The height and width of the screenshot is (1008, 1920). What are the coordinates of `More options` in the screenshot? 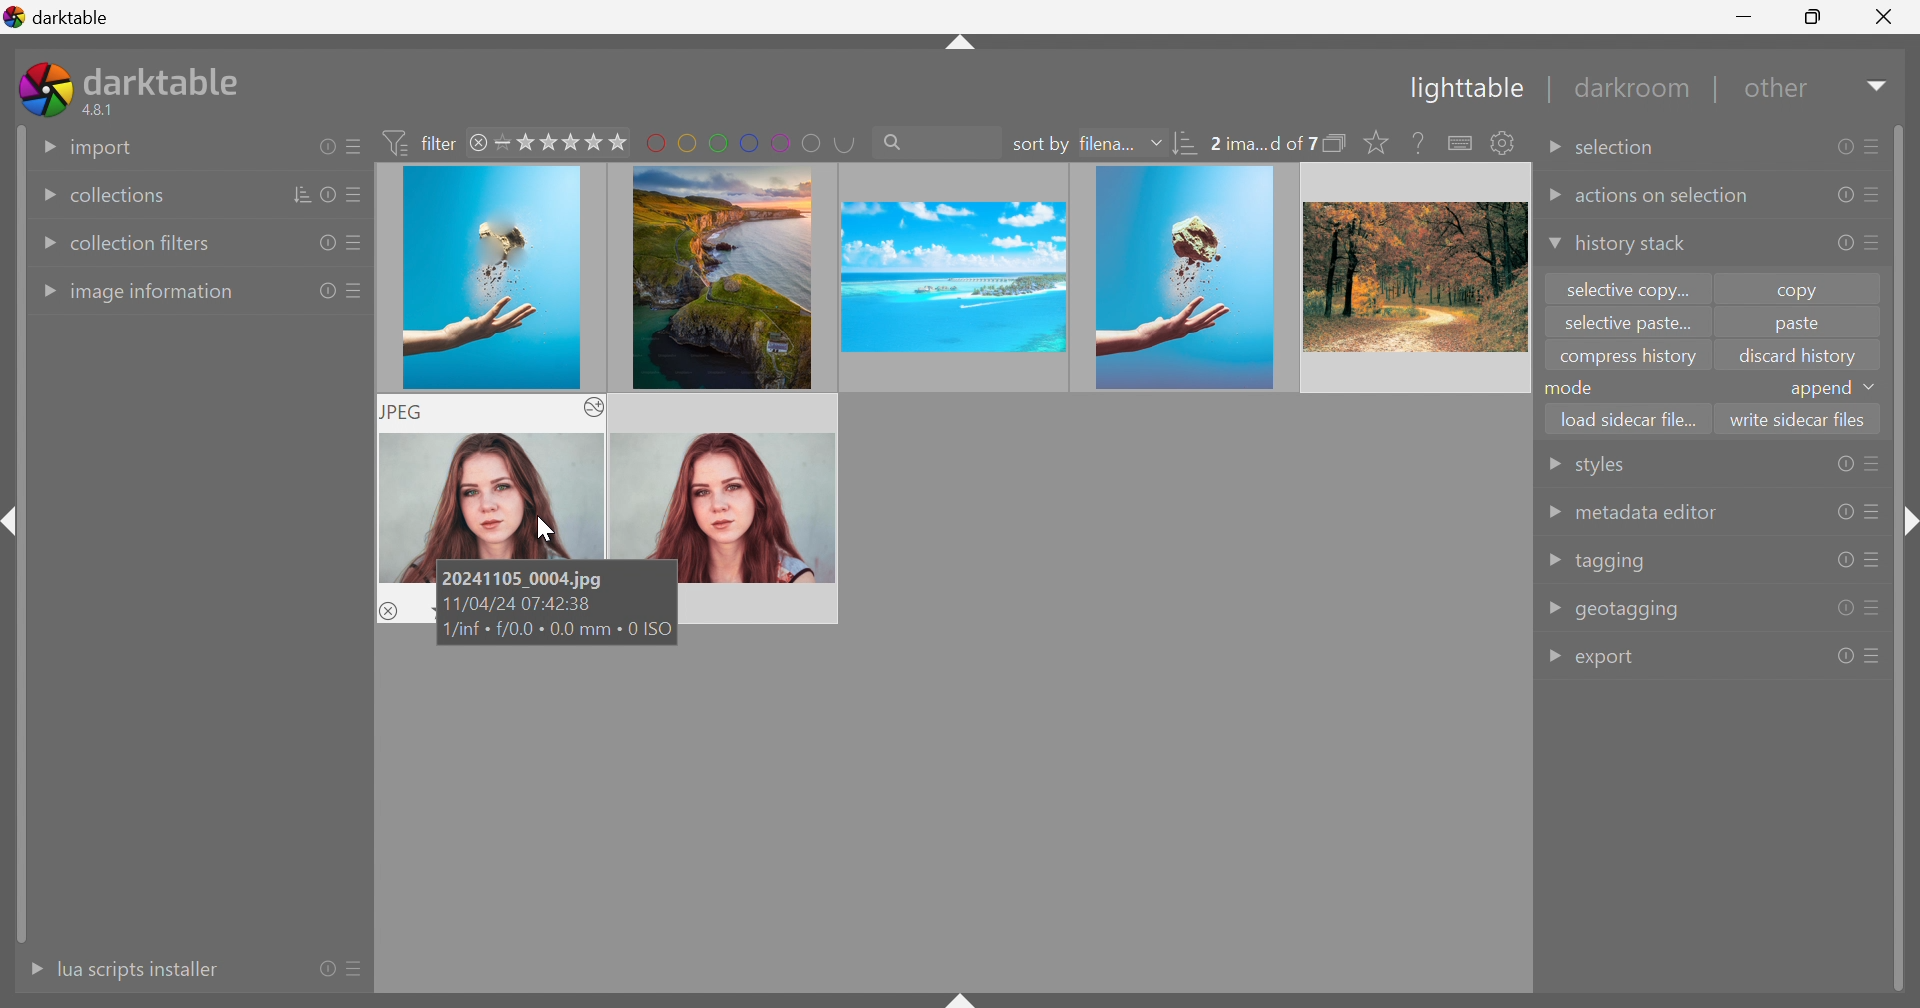 It's located at (592, 408).